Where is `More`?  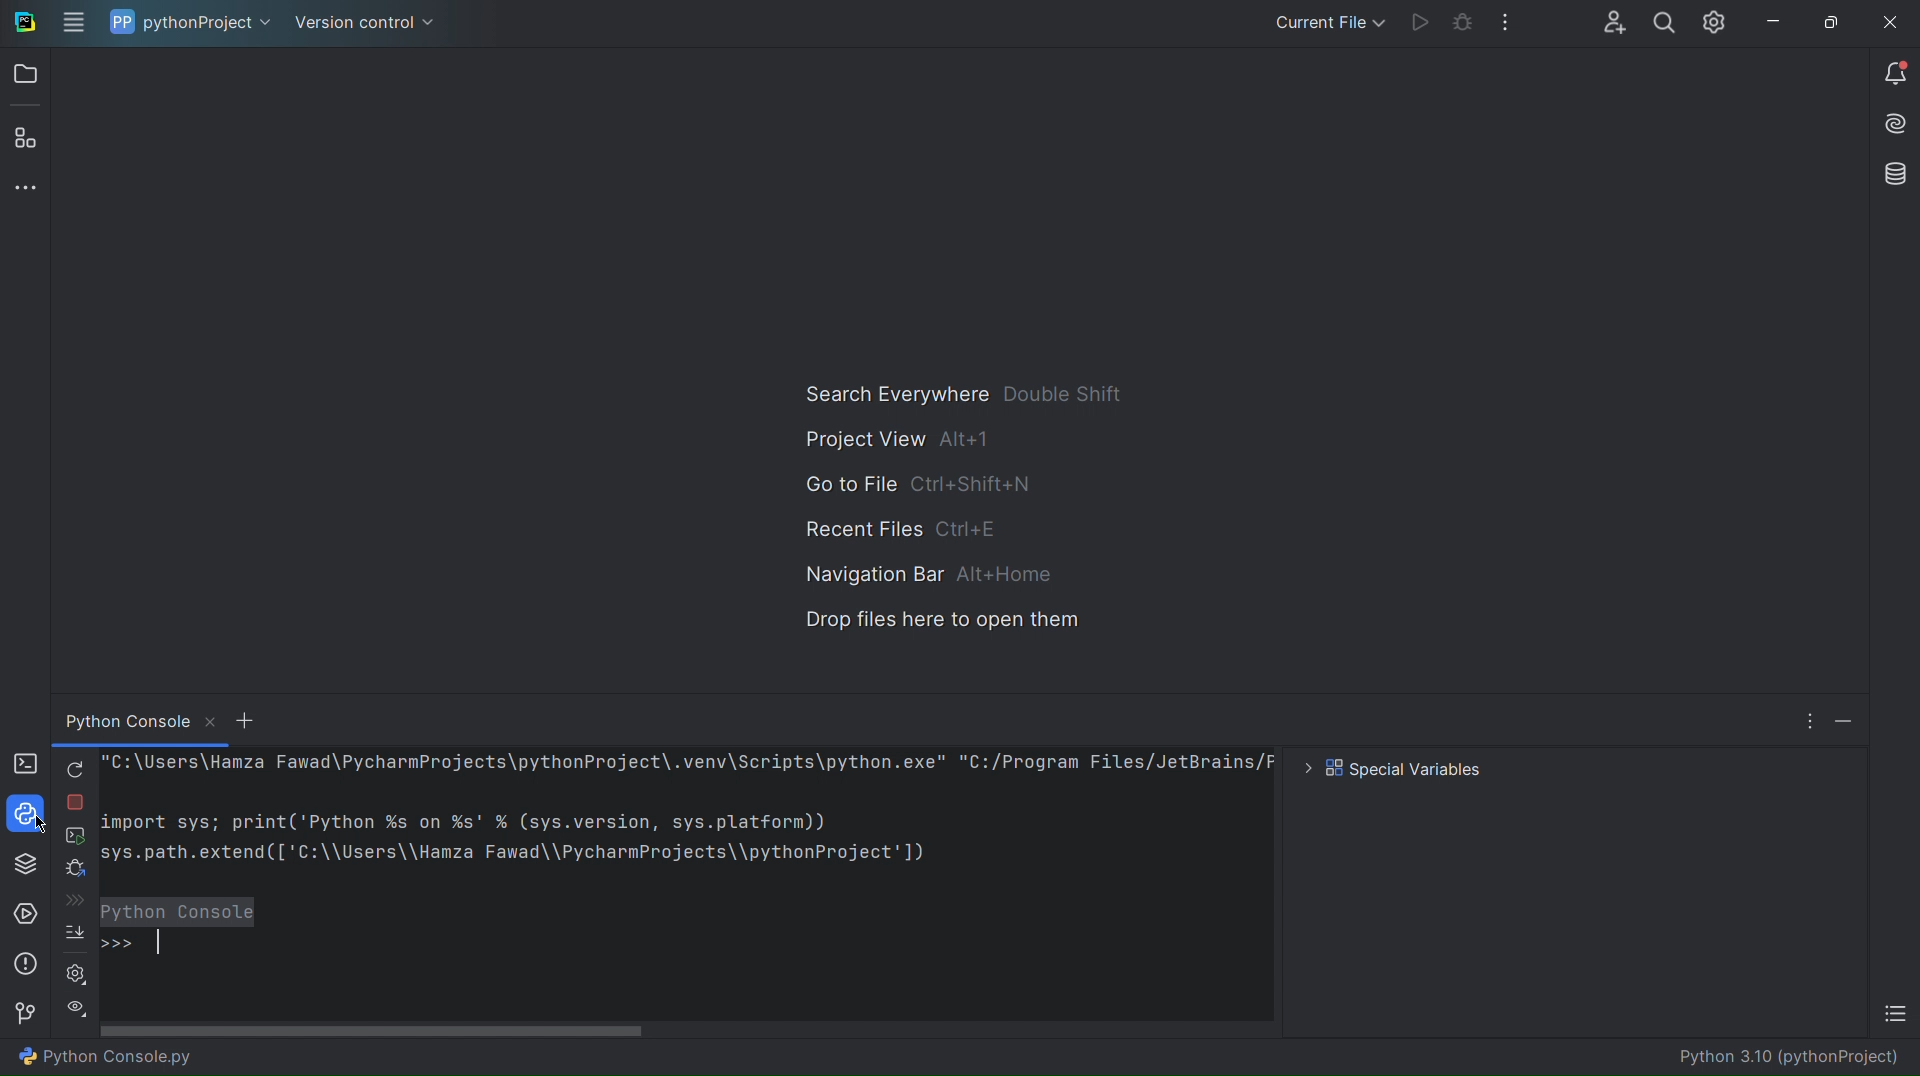
More is located at coordinates (1806, 719).